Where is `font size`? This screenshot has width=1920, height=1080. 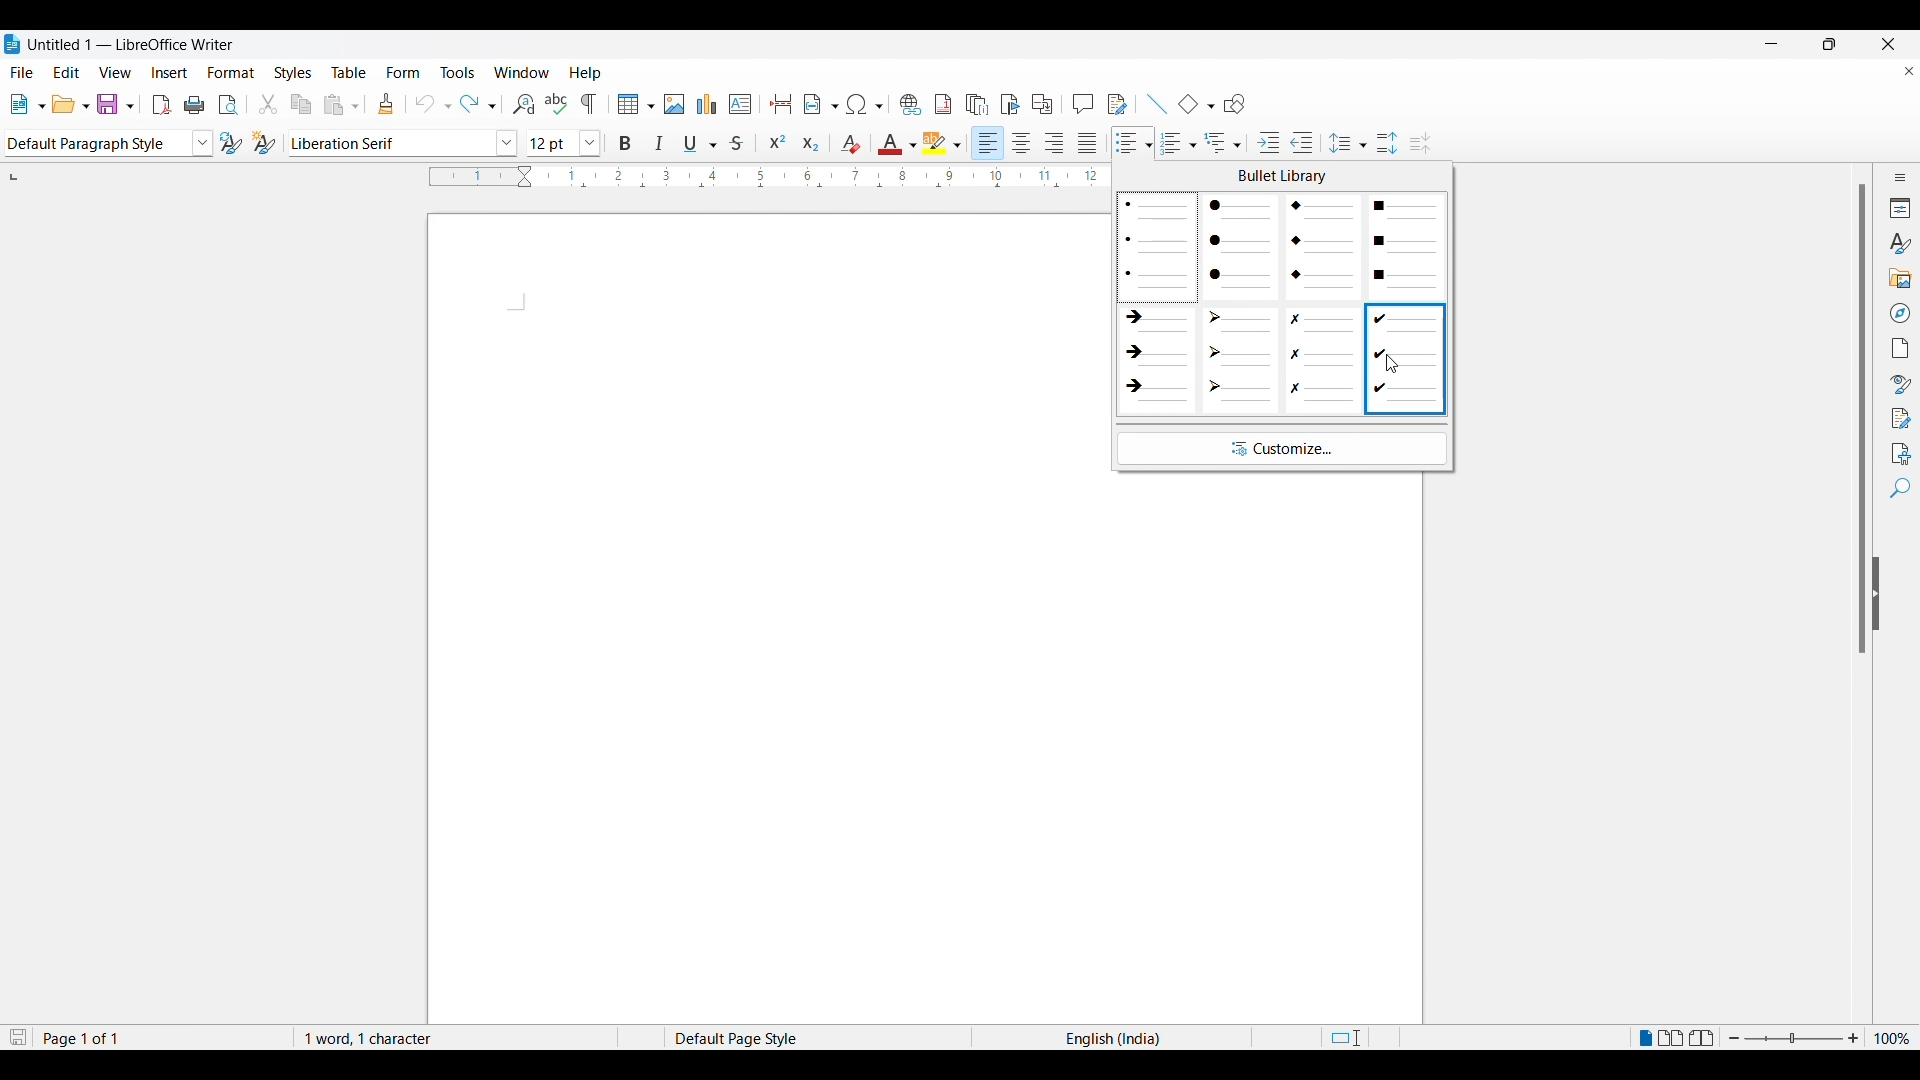 font size is located at coordinates (560, 143).